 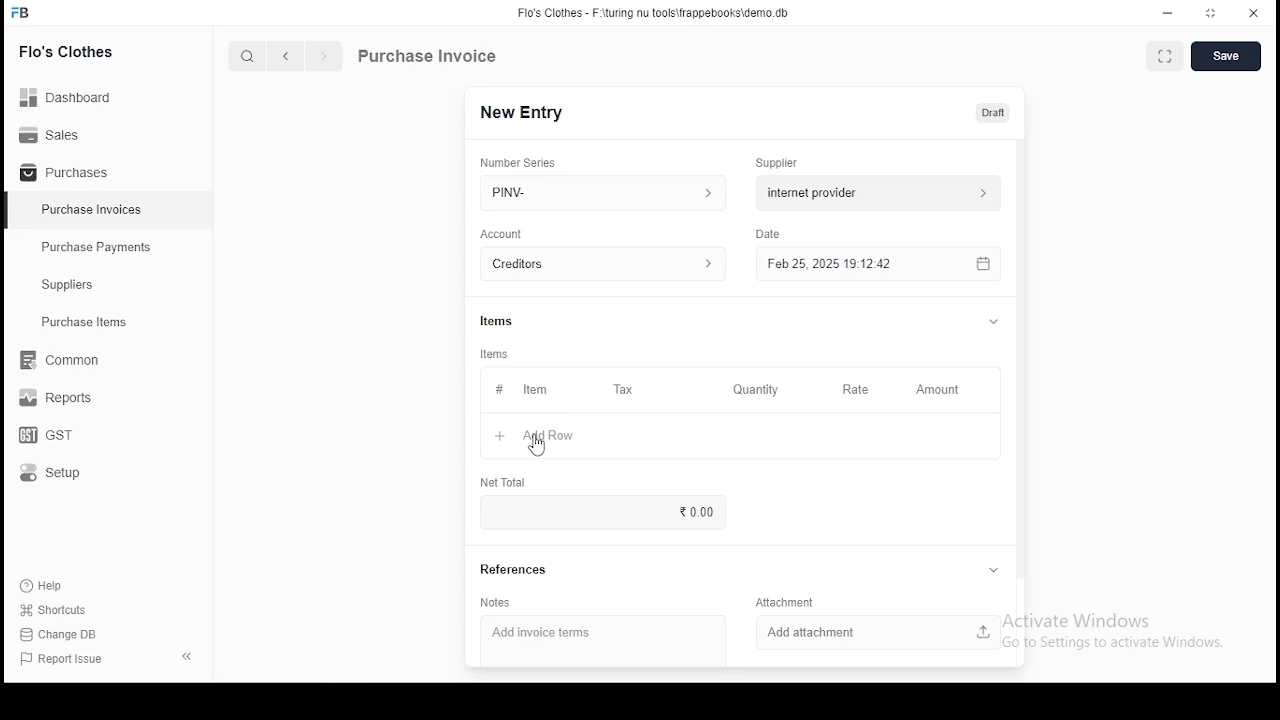 What do you see at coordinates (603, 190) in the screenshot?
I see `PINV` at bounding box center [603, 190].